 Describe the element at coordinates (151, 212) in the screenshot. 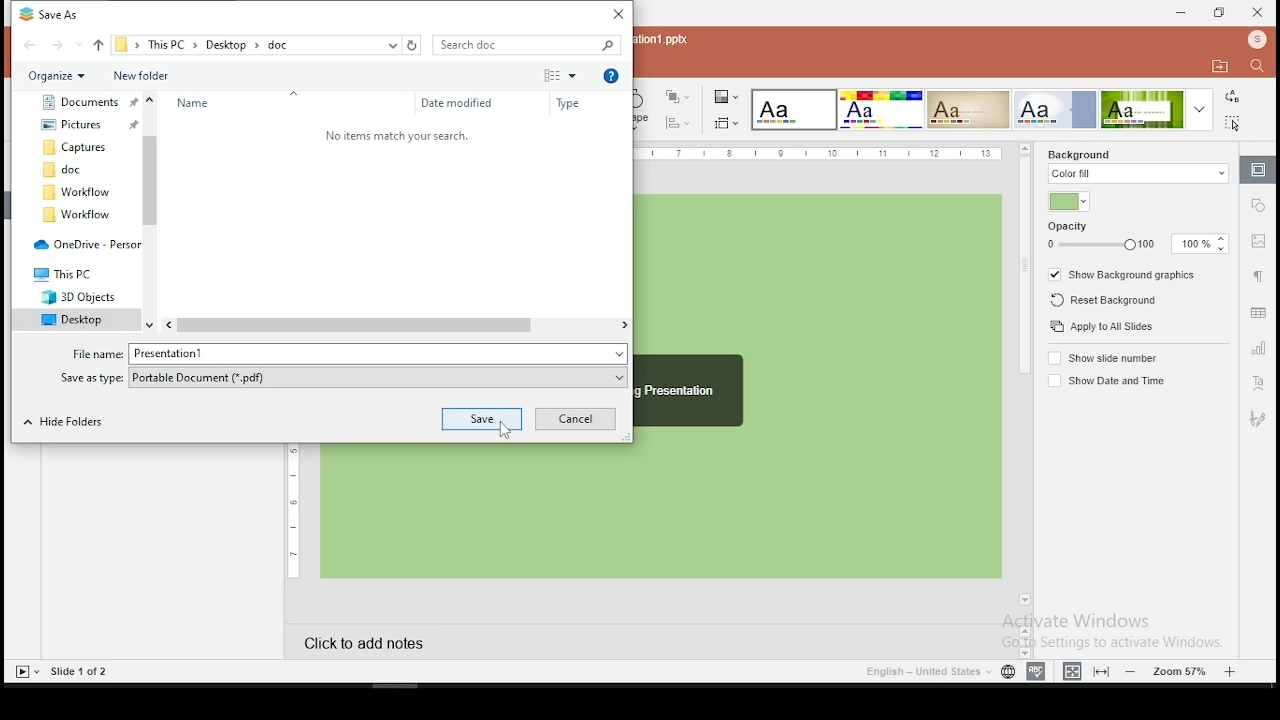

I see `Vertical scrollbar` at that location.